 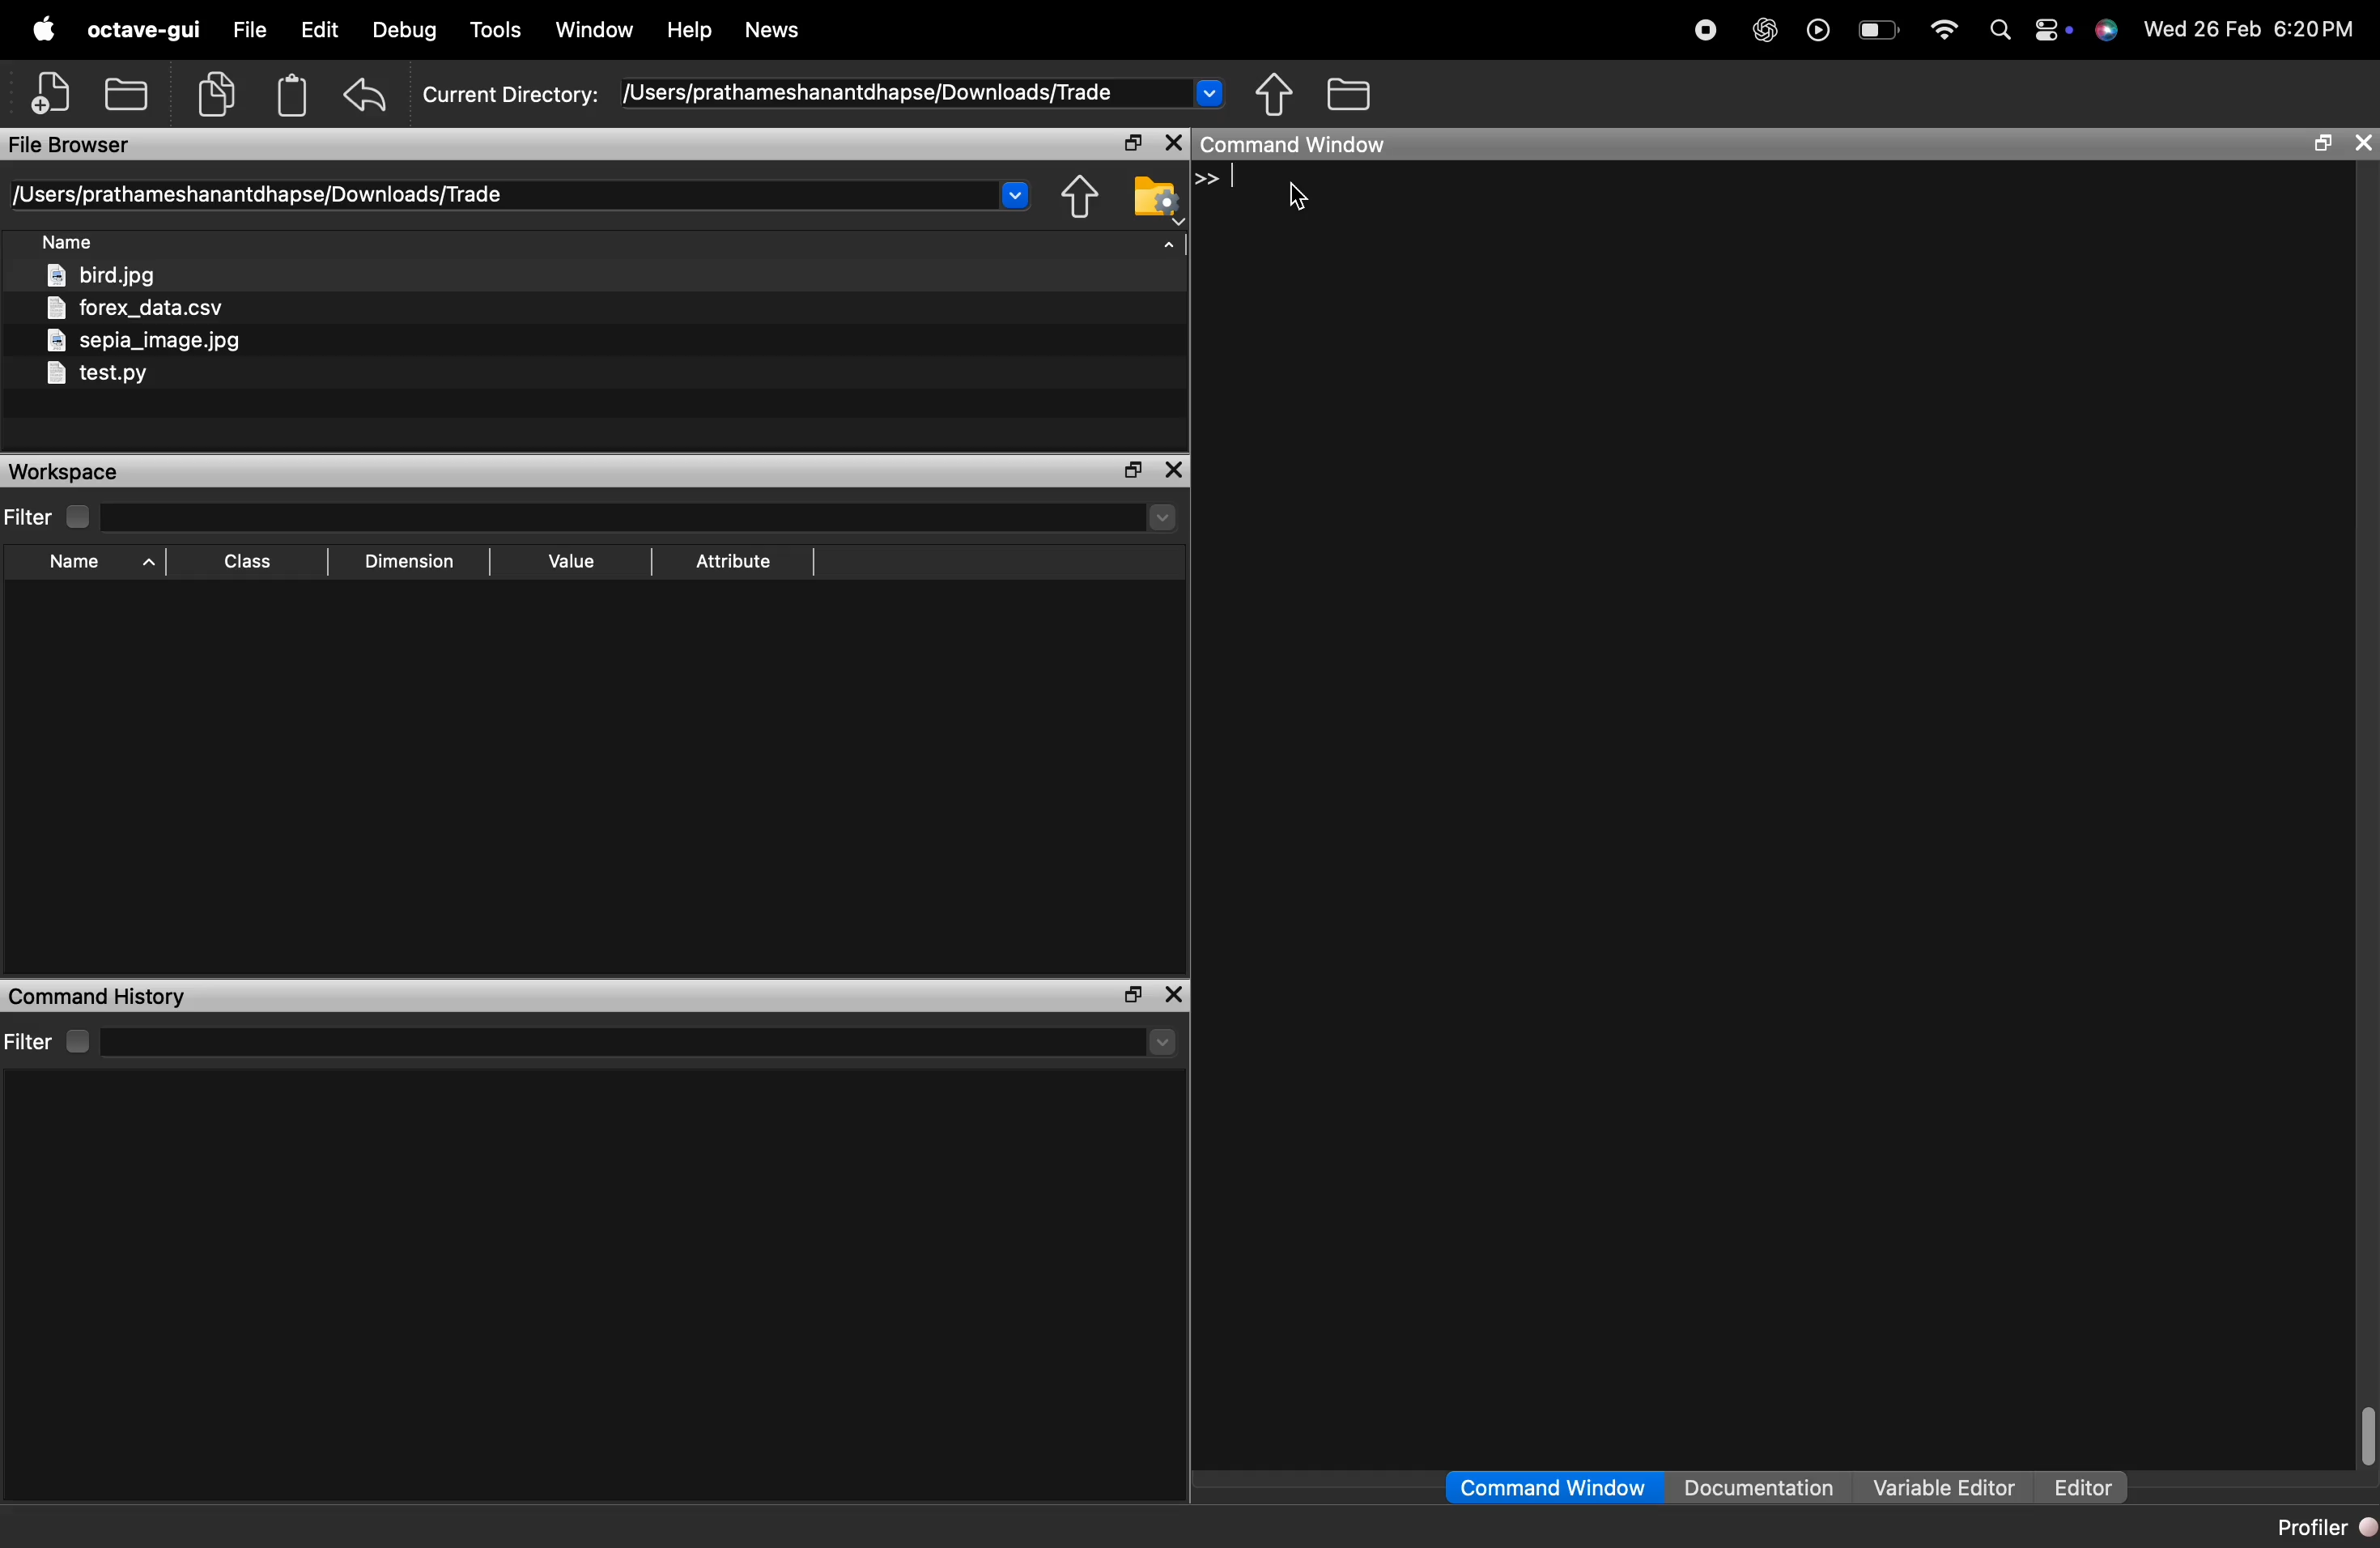 What do you see at coordinates (408, 565) in the screenshot?
I see `Dimension` at bounding box center [408, 565].